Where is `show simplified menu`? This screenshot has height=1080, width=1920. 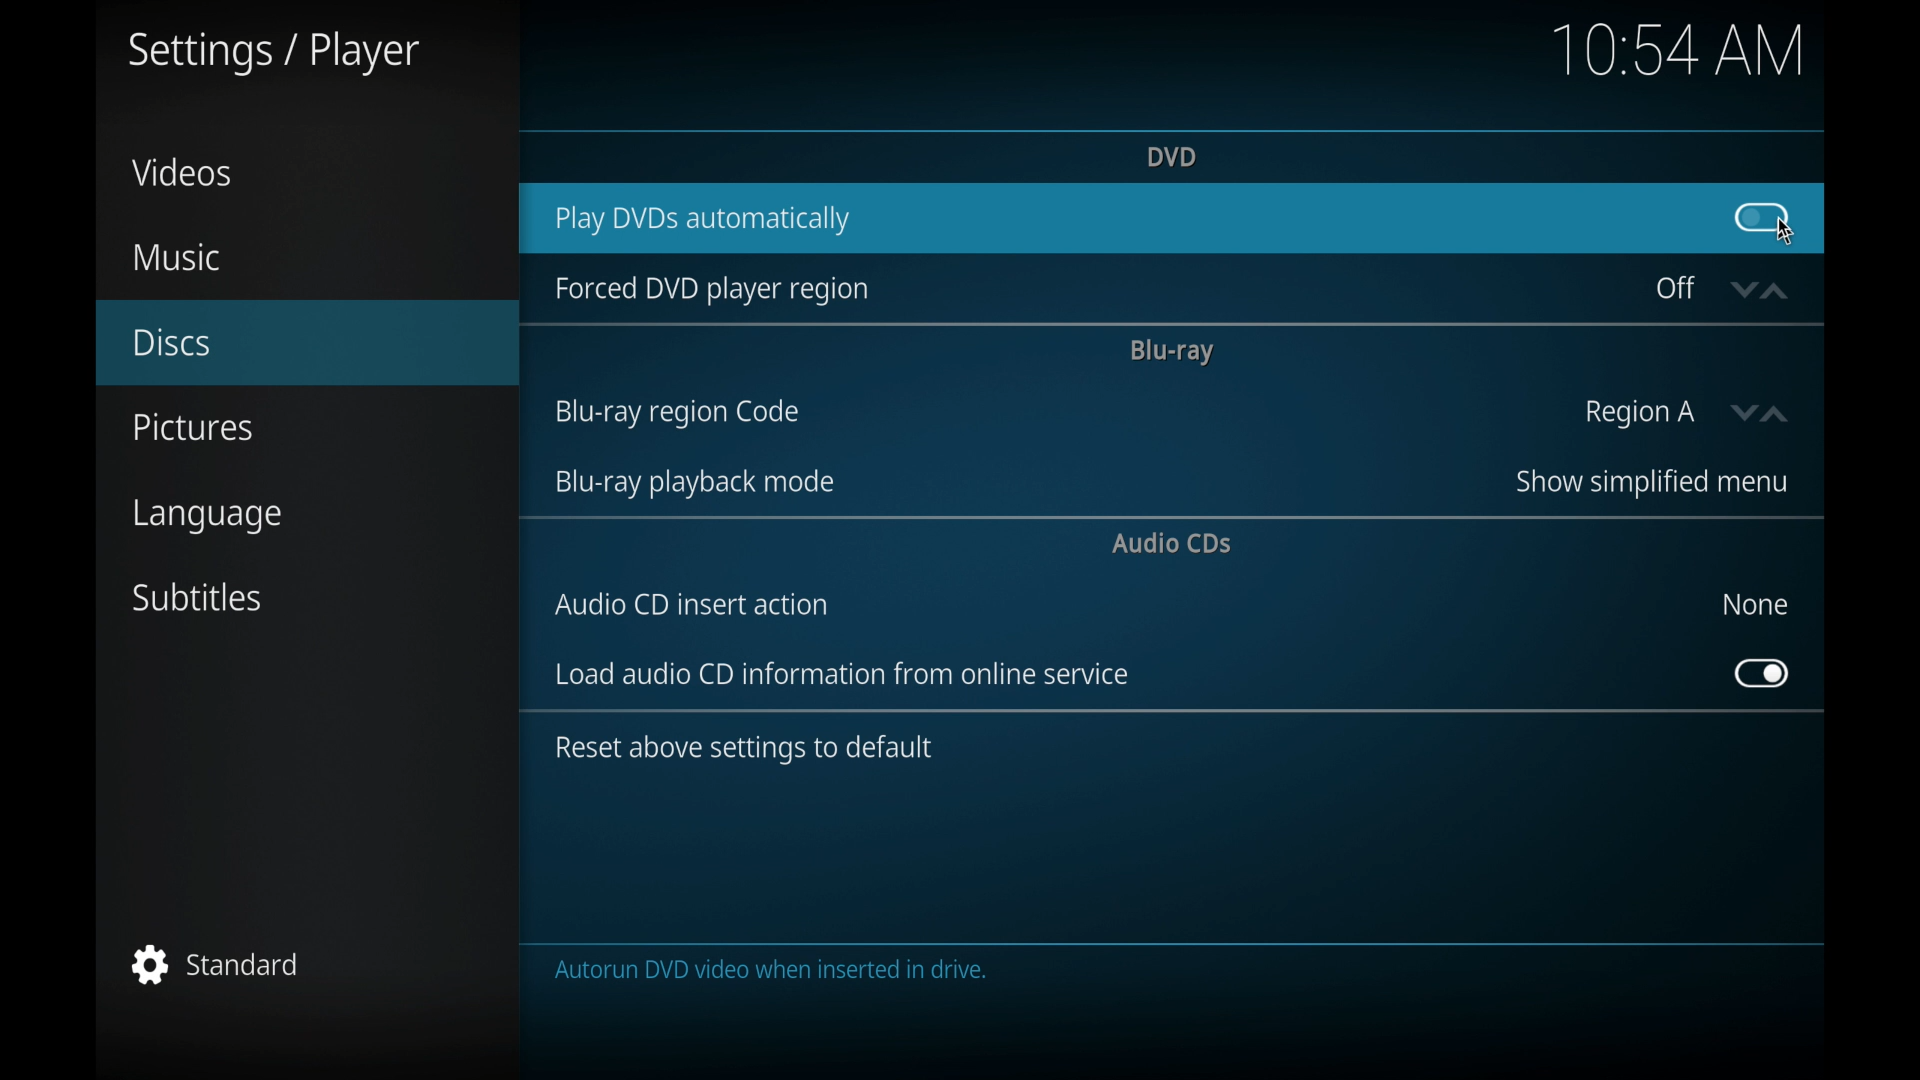 show simplified menu is located at coordinates (1649, 482).